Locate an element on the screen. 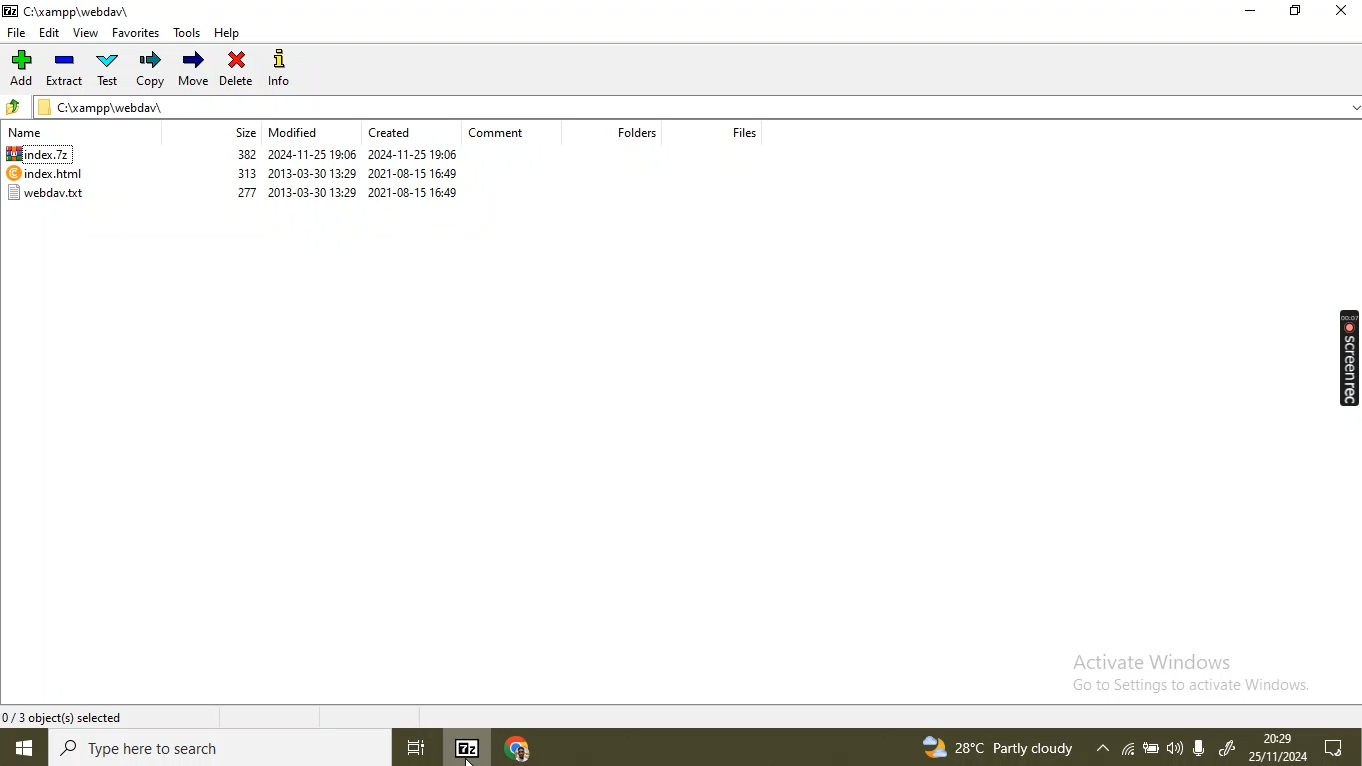 This screenshot has width=1362, height=766. modified is located at coordinates (292, 134).